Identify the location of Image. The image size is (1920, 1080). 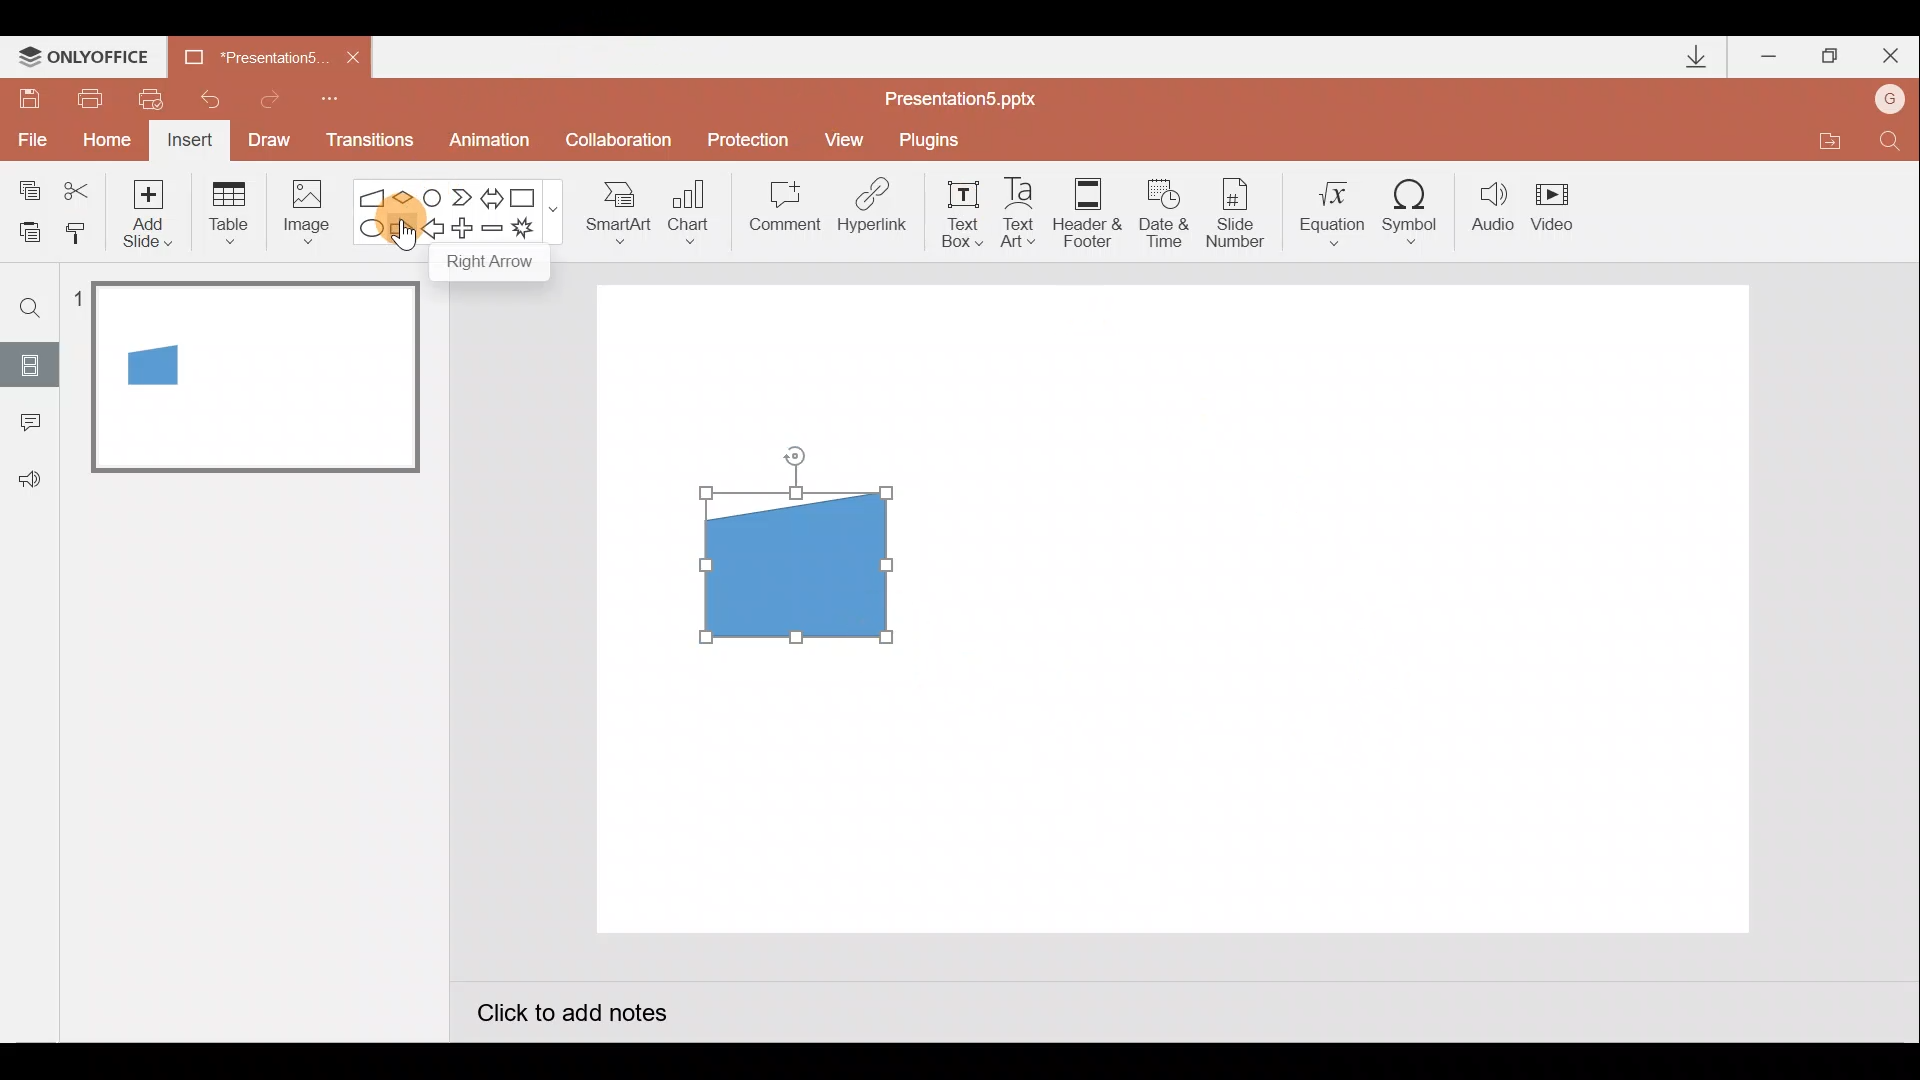
(301, 211).